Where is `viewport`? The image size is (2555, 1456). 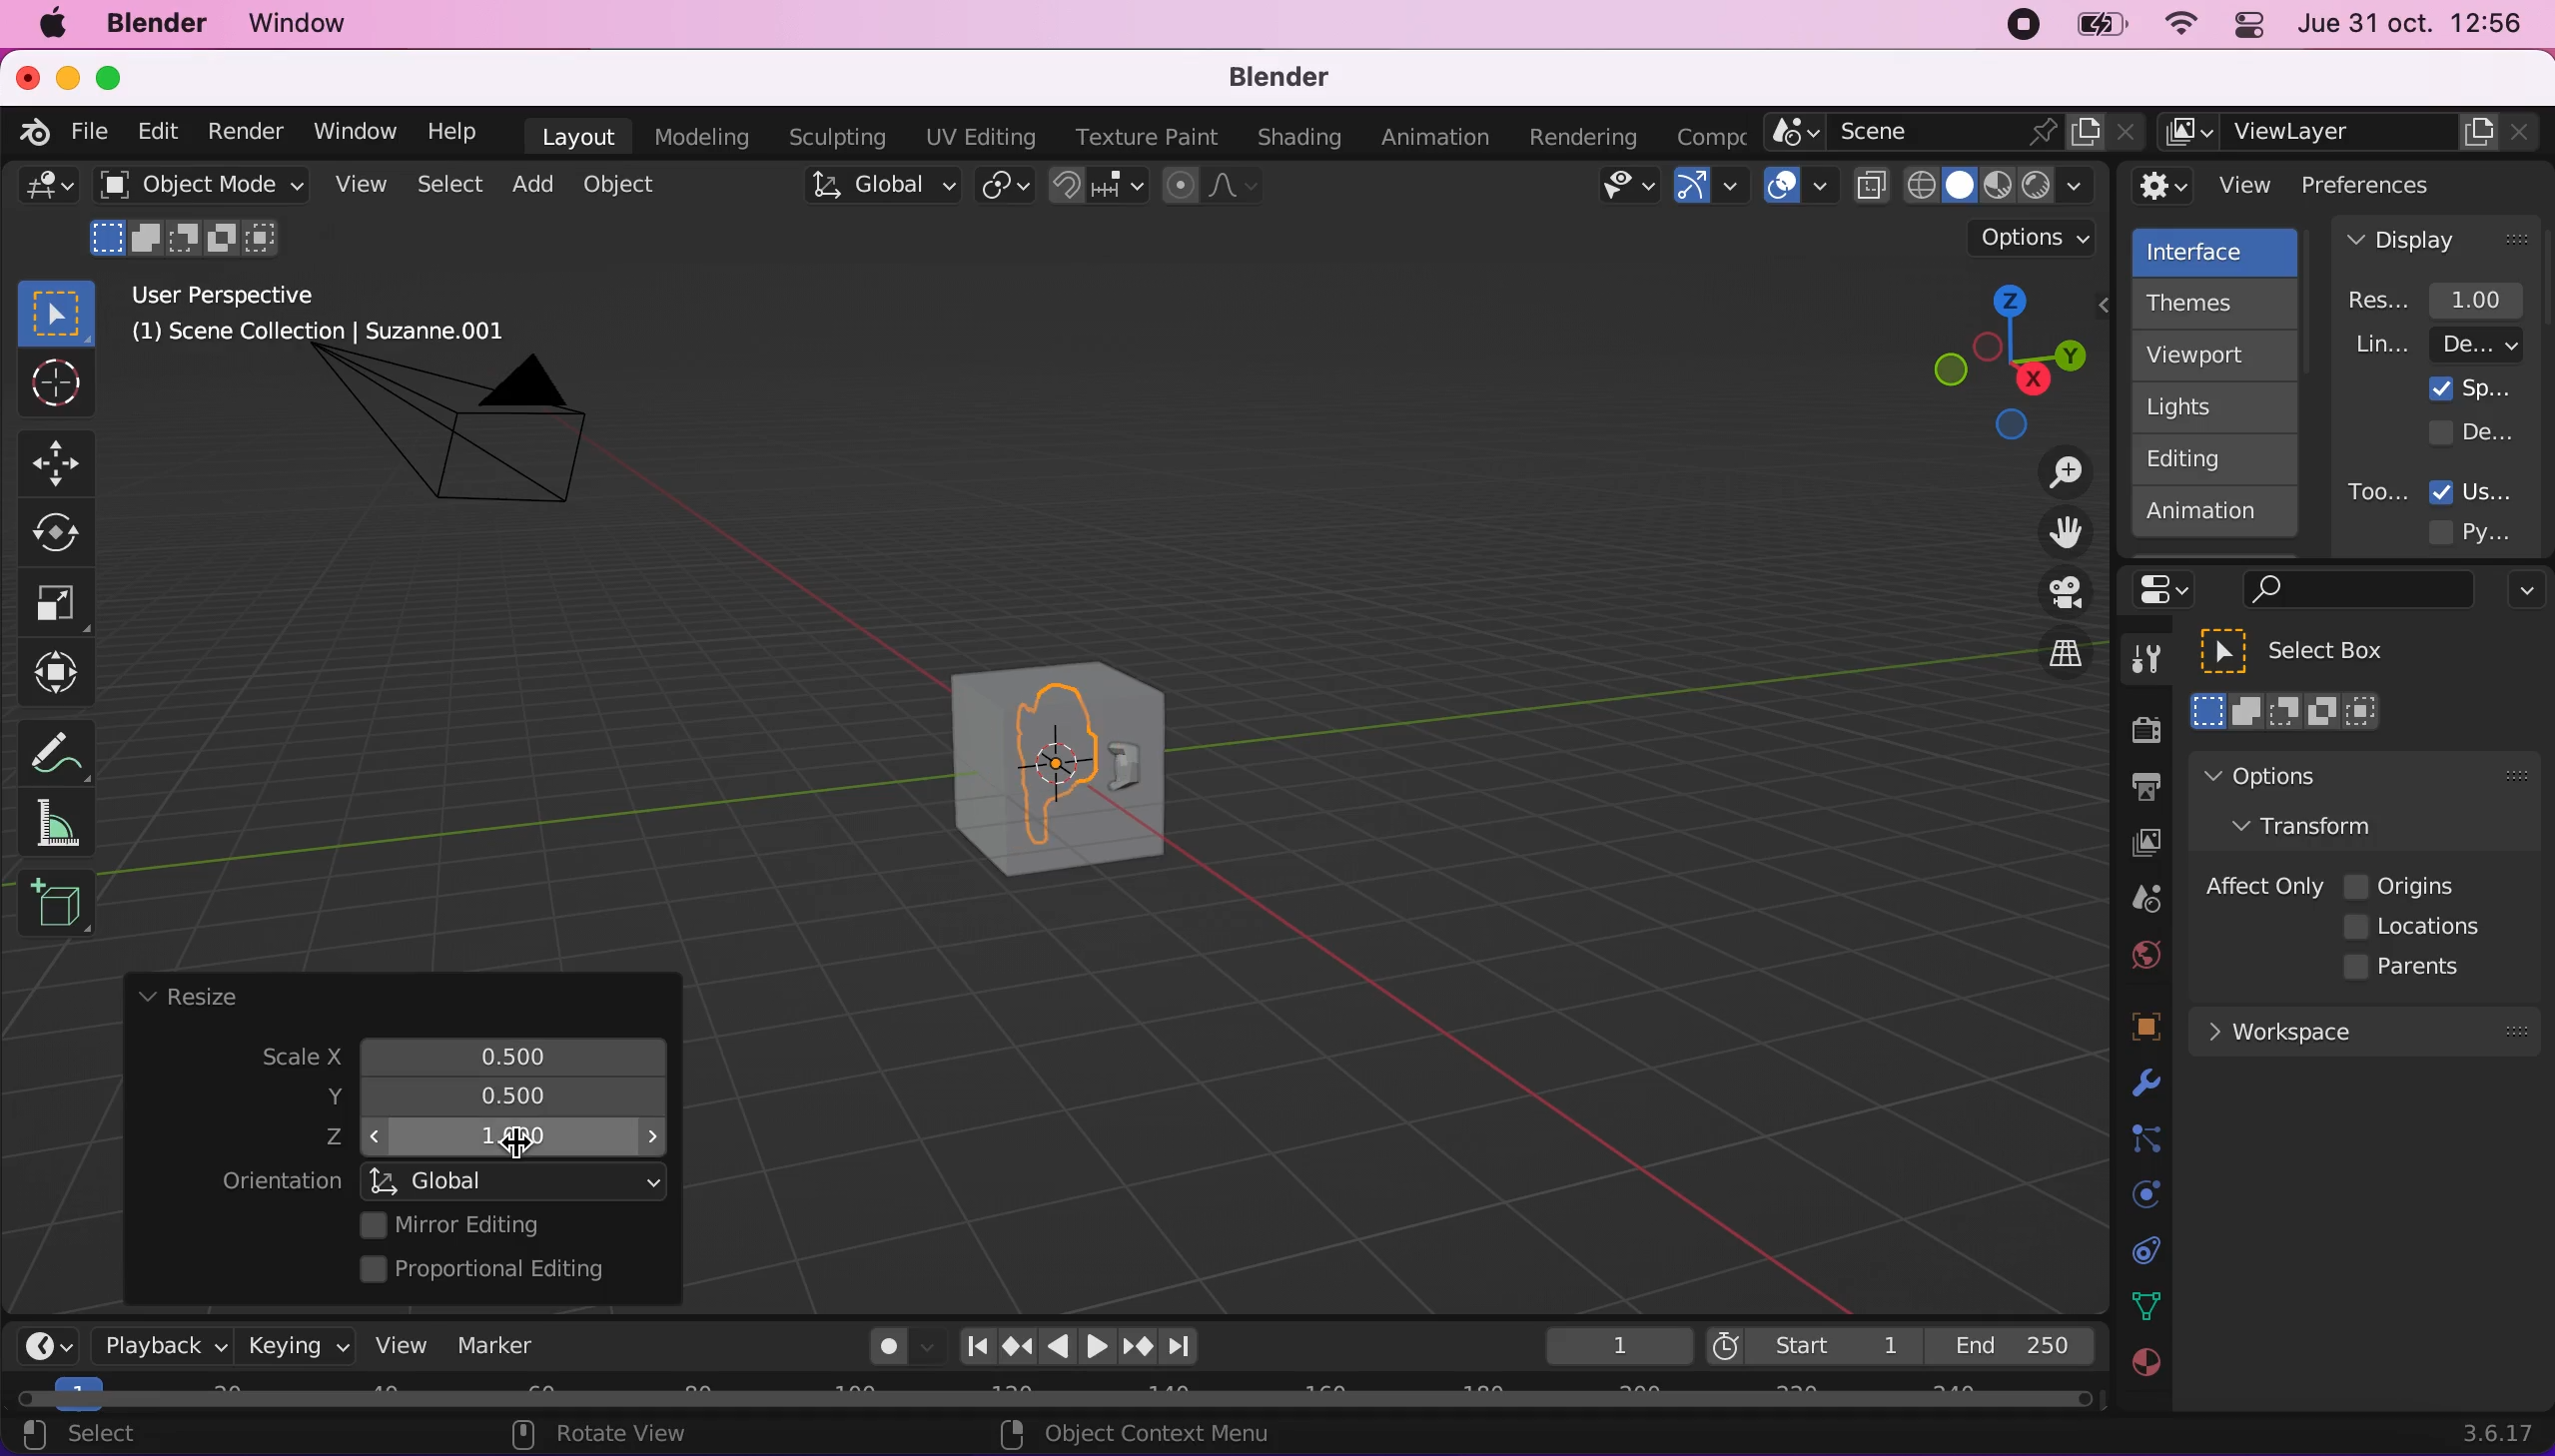
viewport is located at coordinates (2220, 355).